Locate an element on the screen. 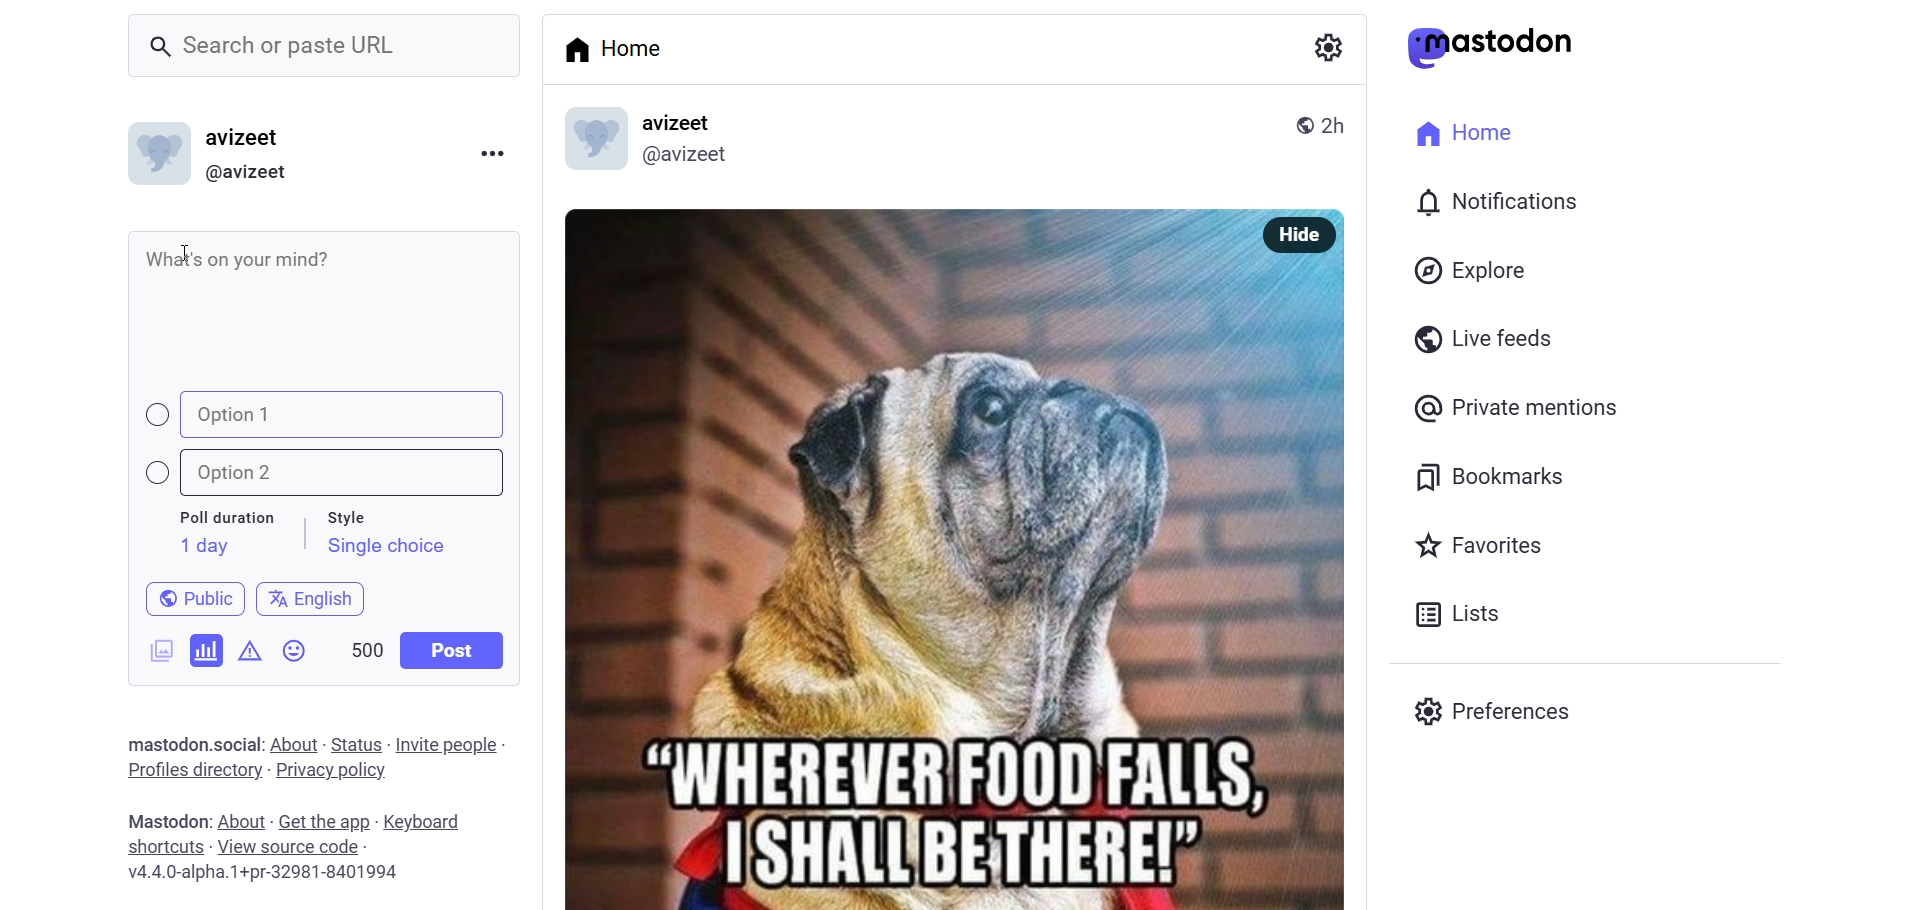  emoji is located at coordinates (296, 655).